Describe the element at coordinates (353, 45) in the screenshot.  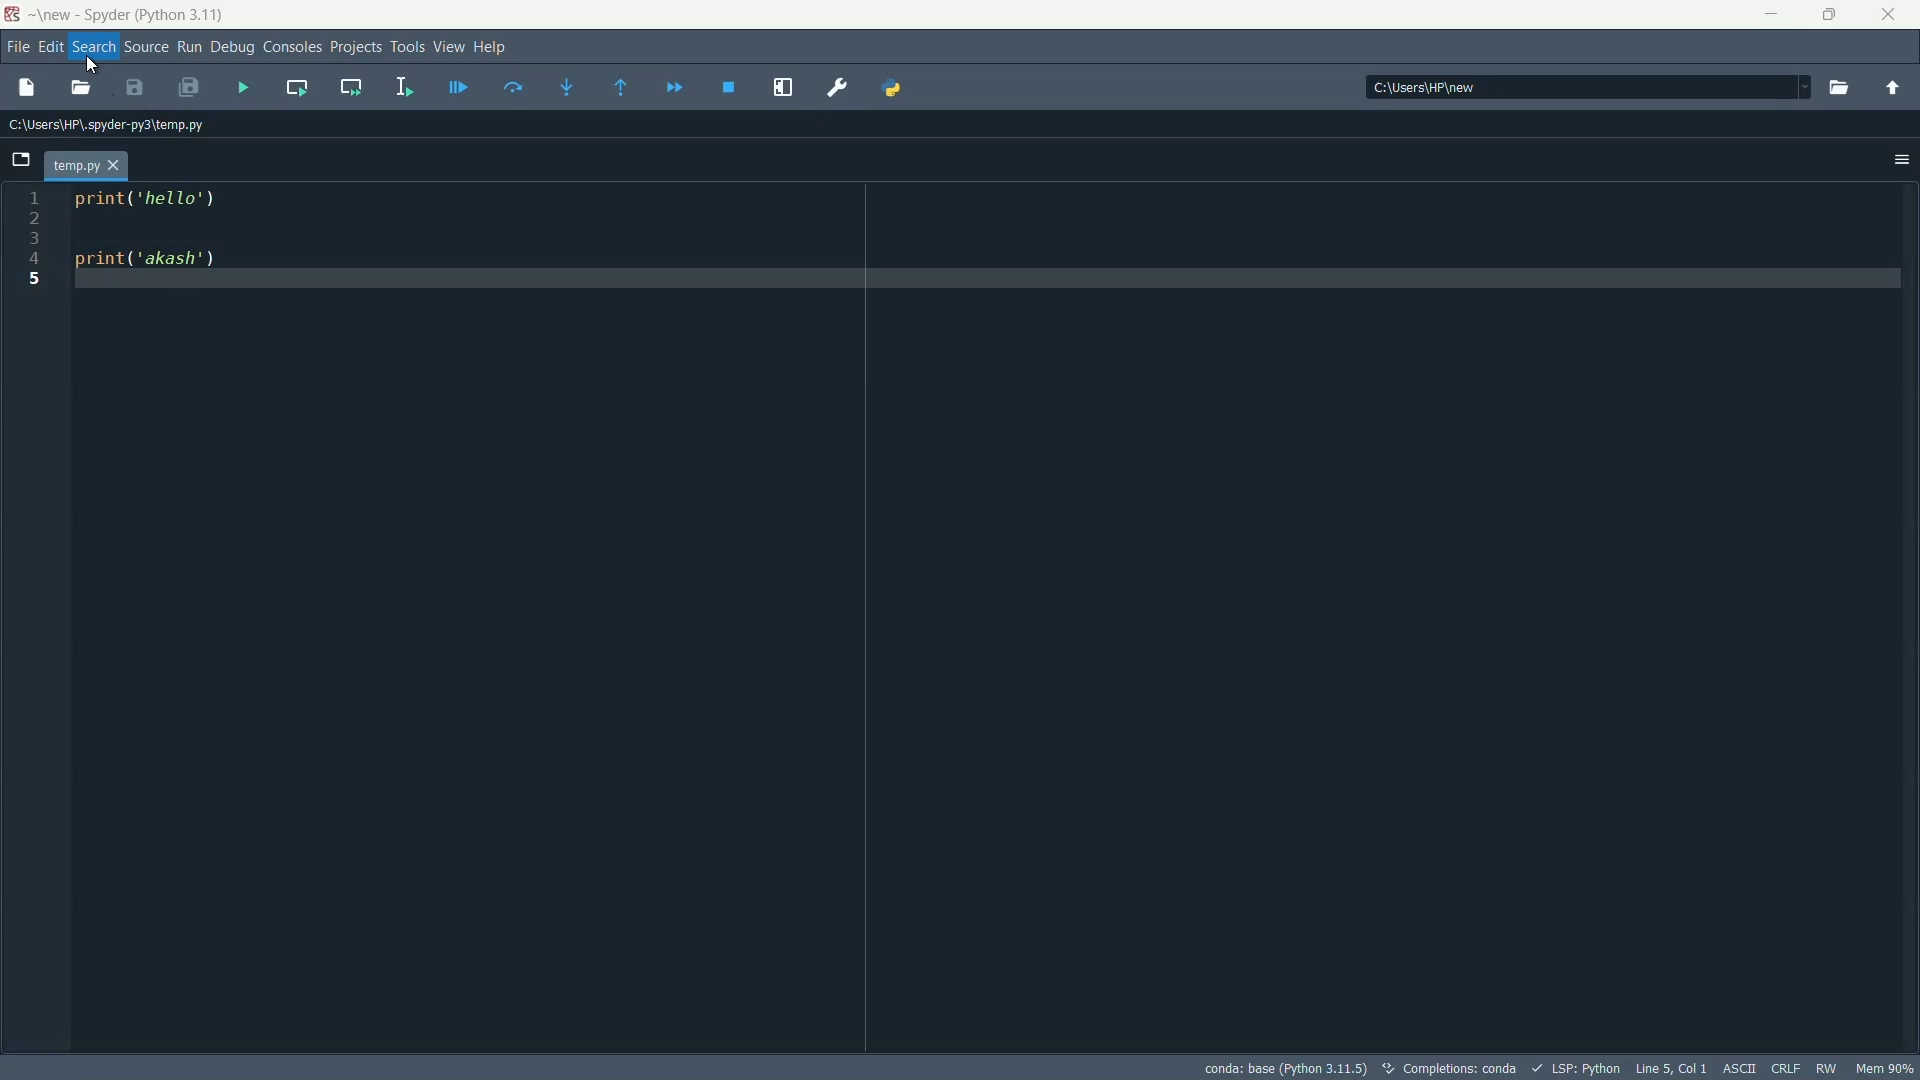
I see `projects menu` at that location.